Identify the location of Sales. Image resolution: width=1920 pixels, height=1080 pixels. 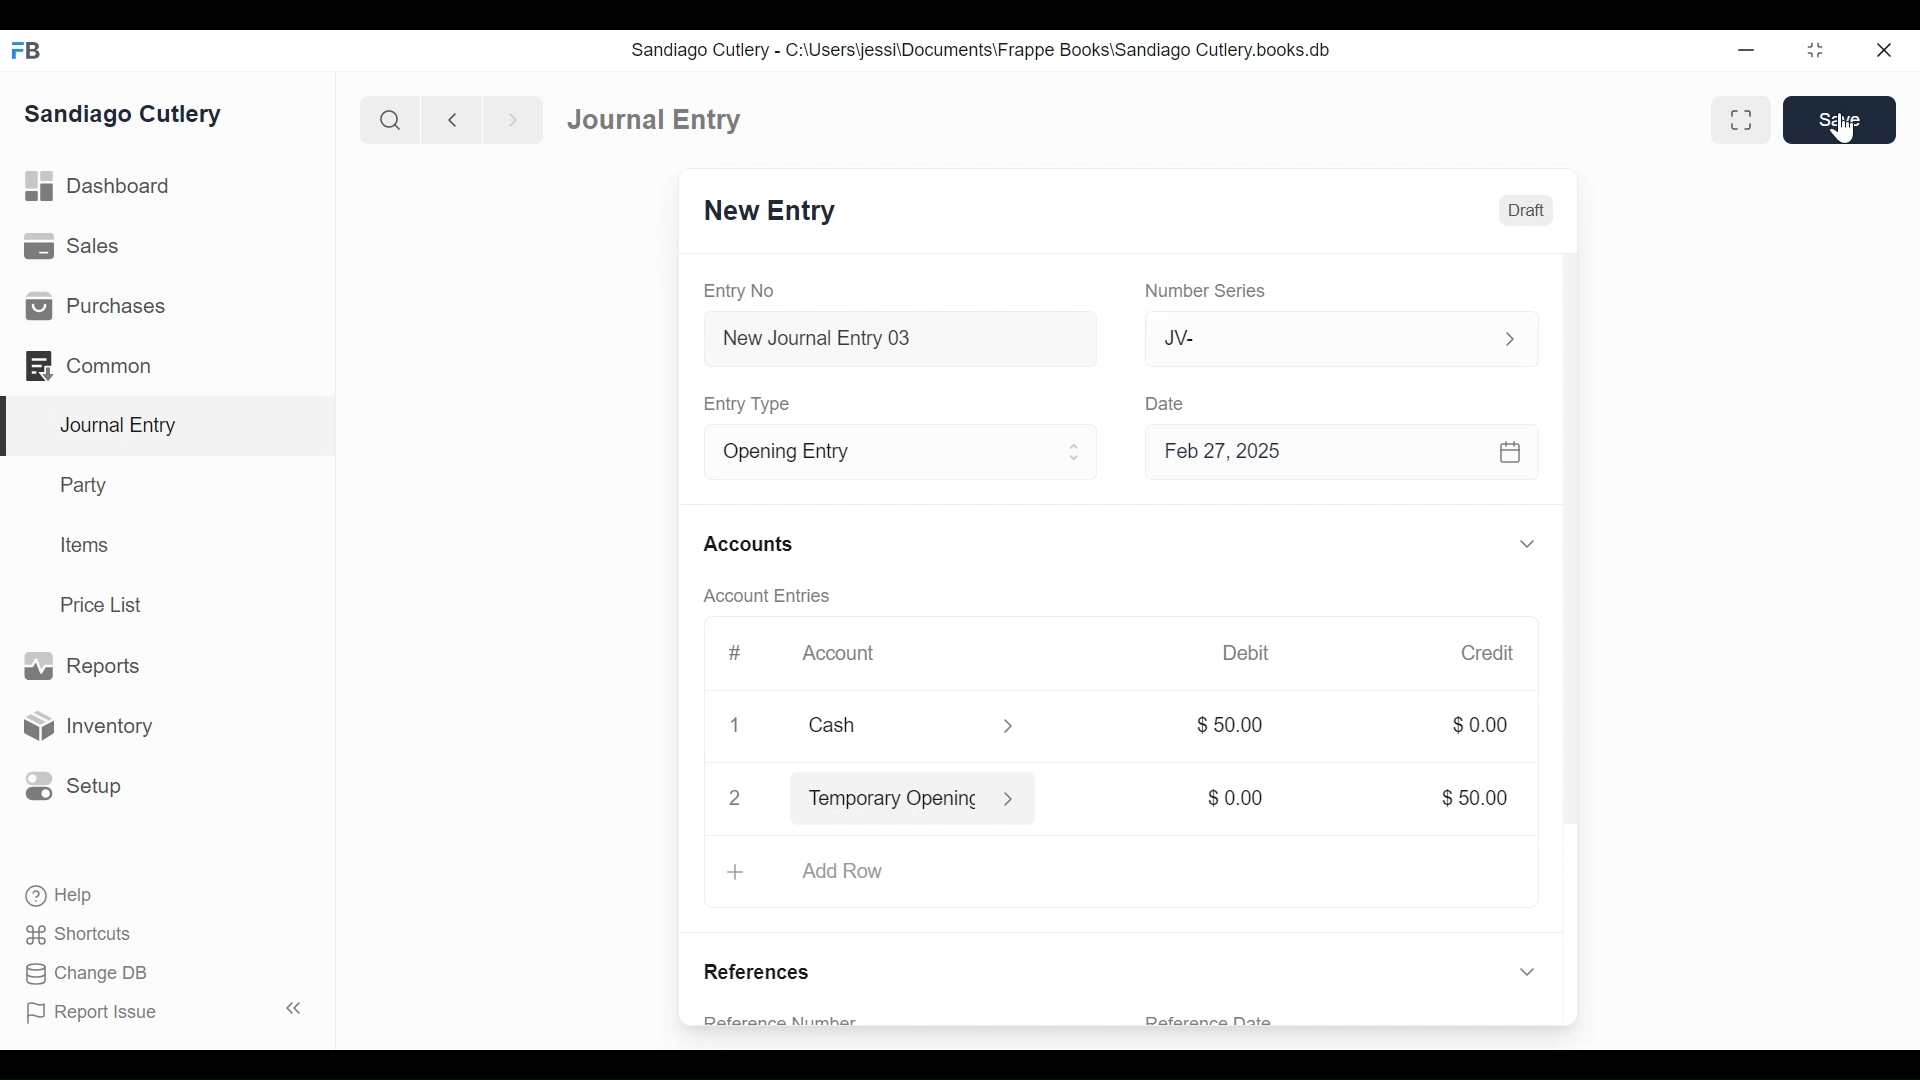
(72, 245).